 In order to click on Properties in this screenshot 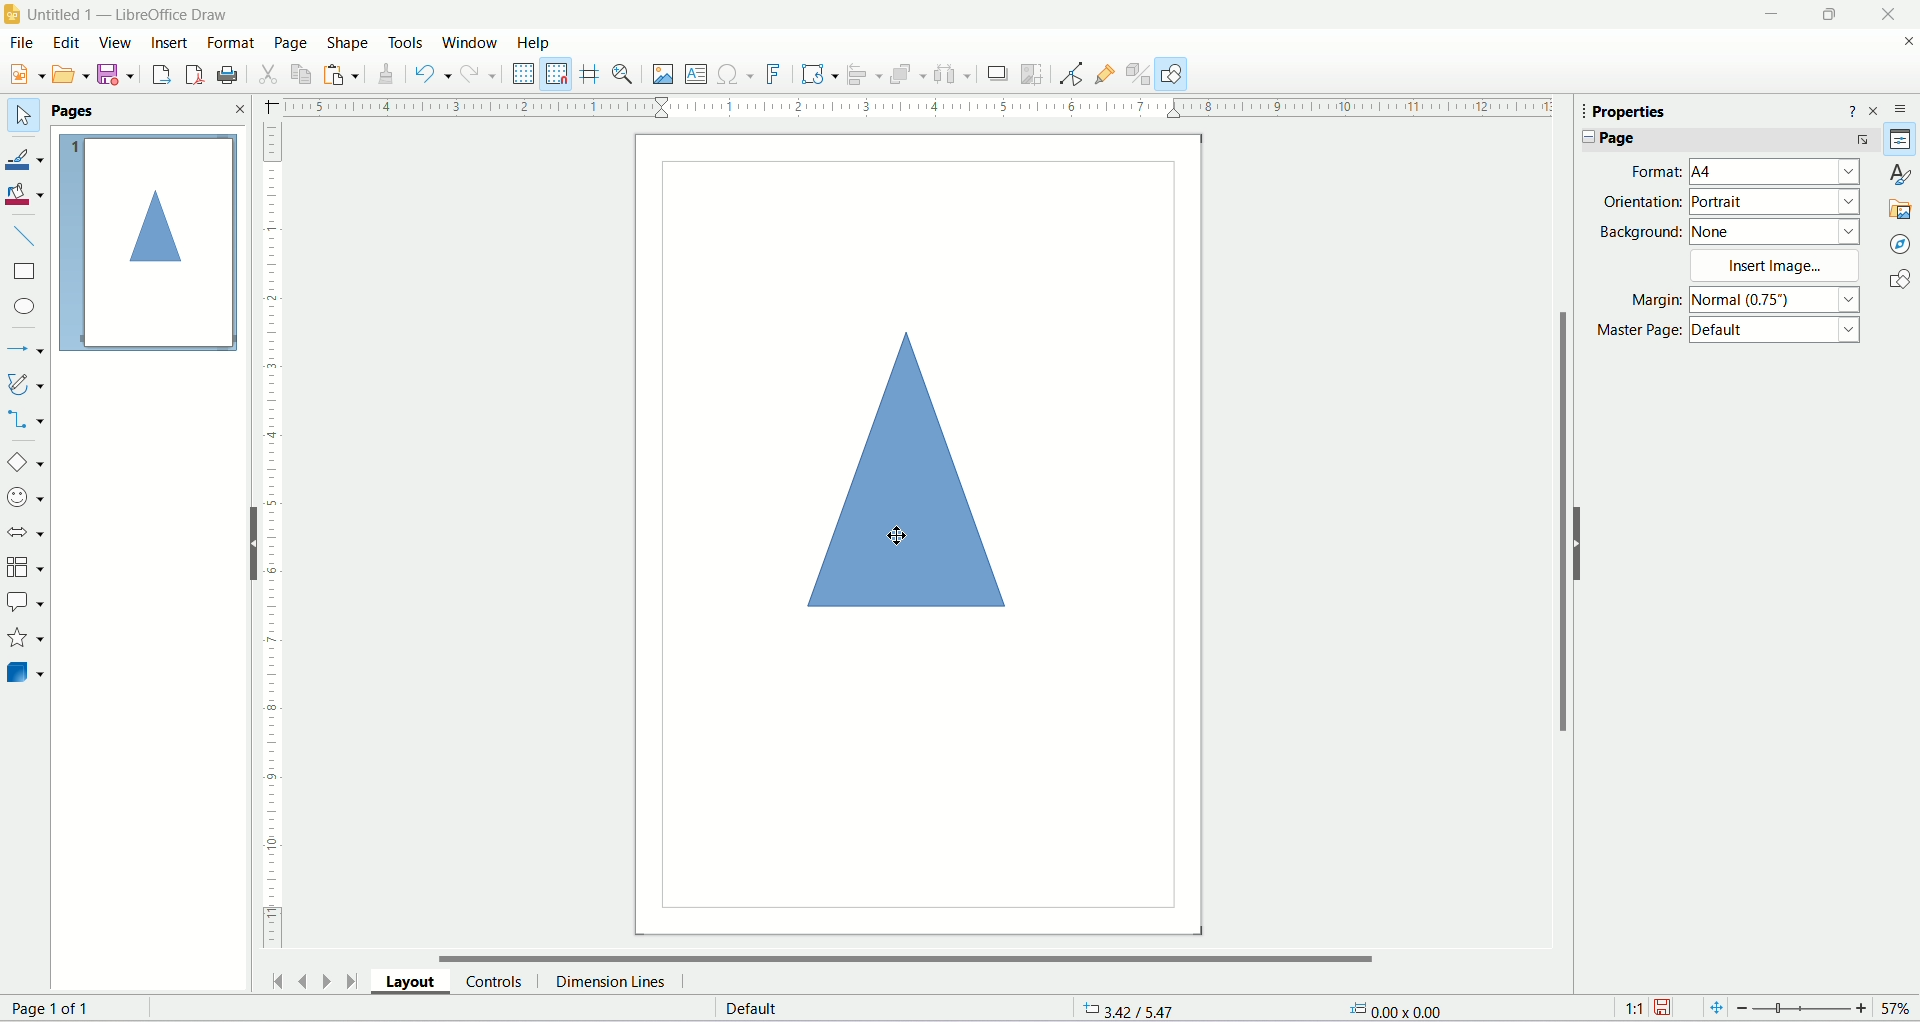, I will do `click(1903, 140)`.